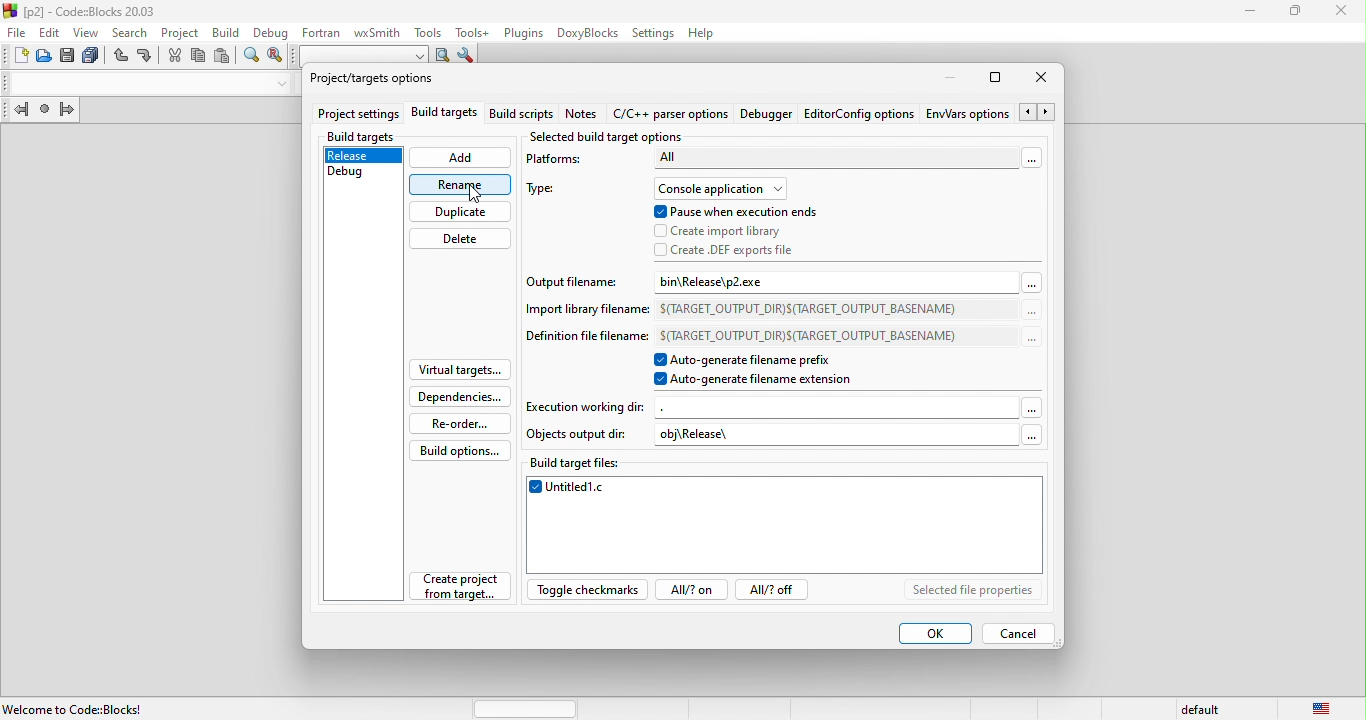  What do you see at coordinates (179, 31) in the screenshot?
I see `project` at bounding box center [179, 31].